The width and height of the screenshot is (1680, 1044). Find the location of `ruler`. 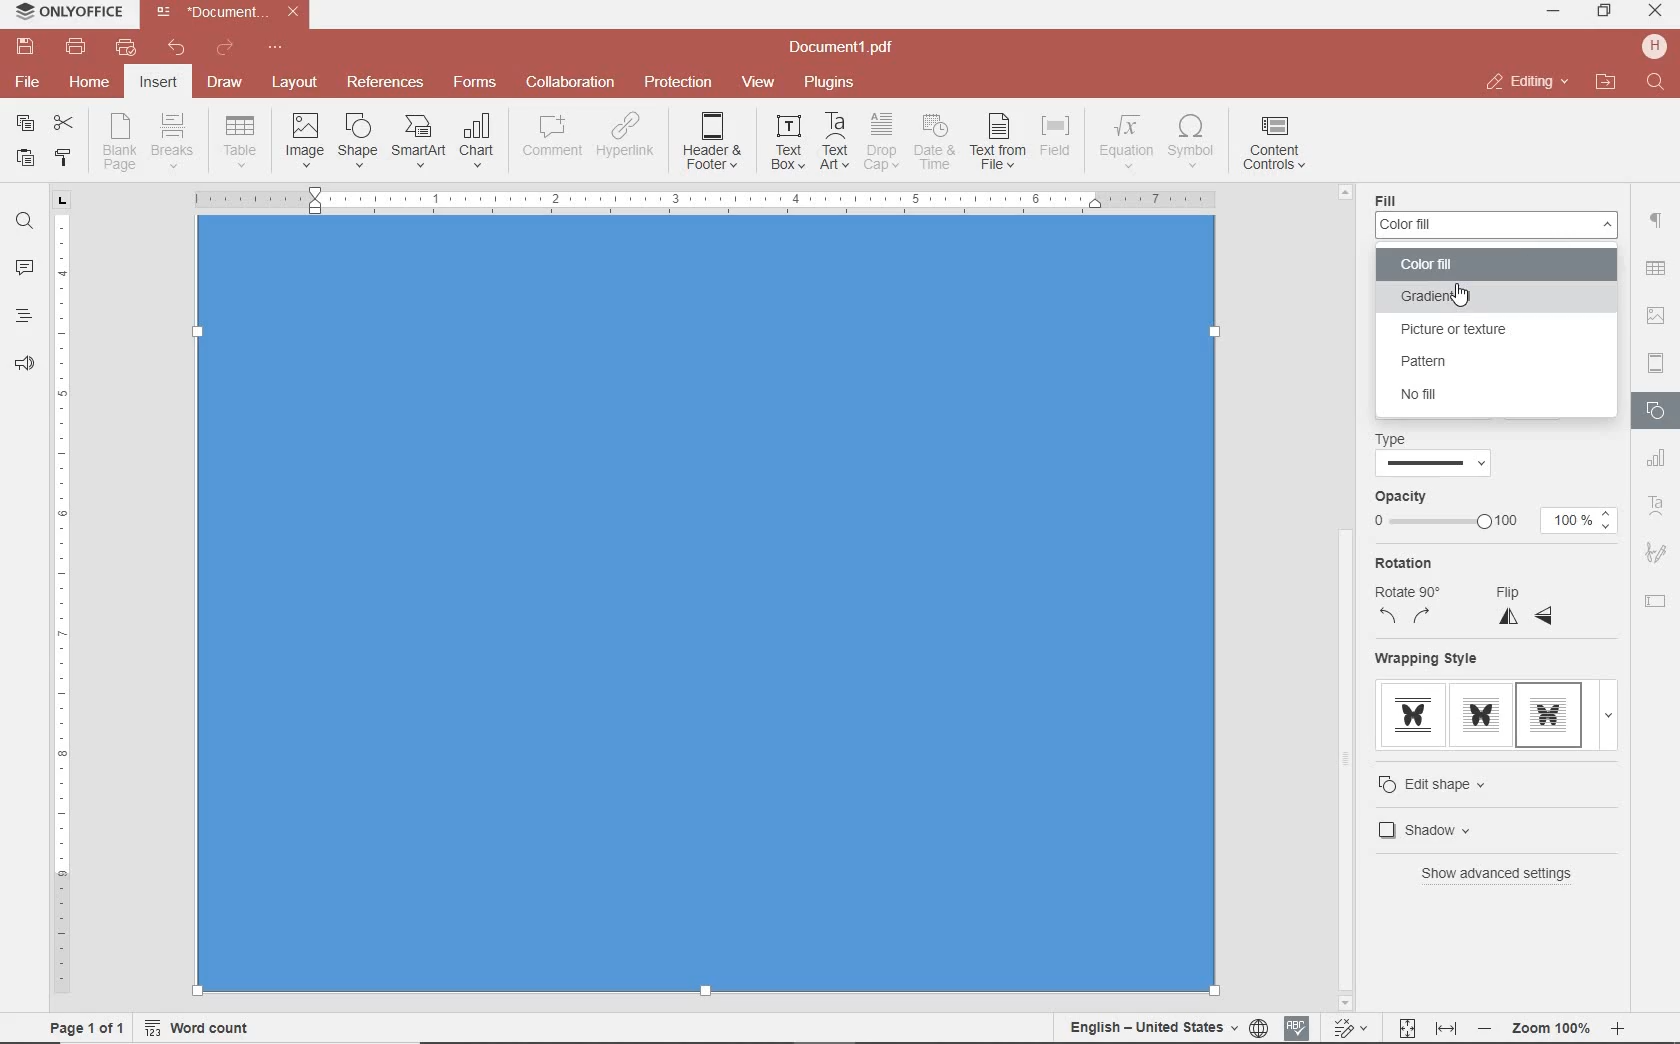

ruler is located at coordinates (63, 611).